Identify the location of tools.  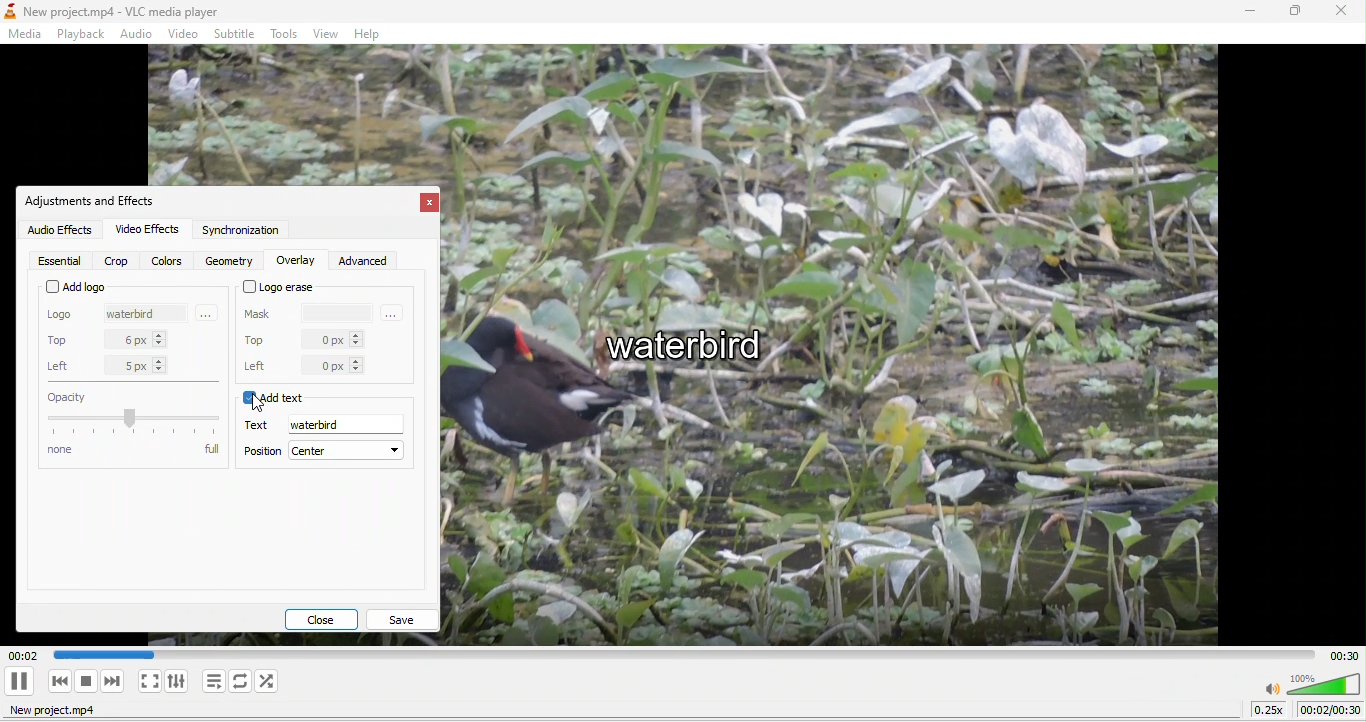
(287, 34).